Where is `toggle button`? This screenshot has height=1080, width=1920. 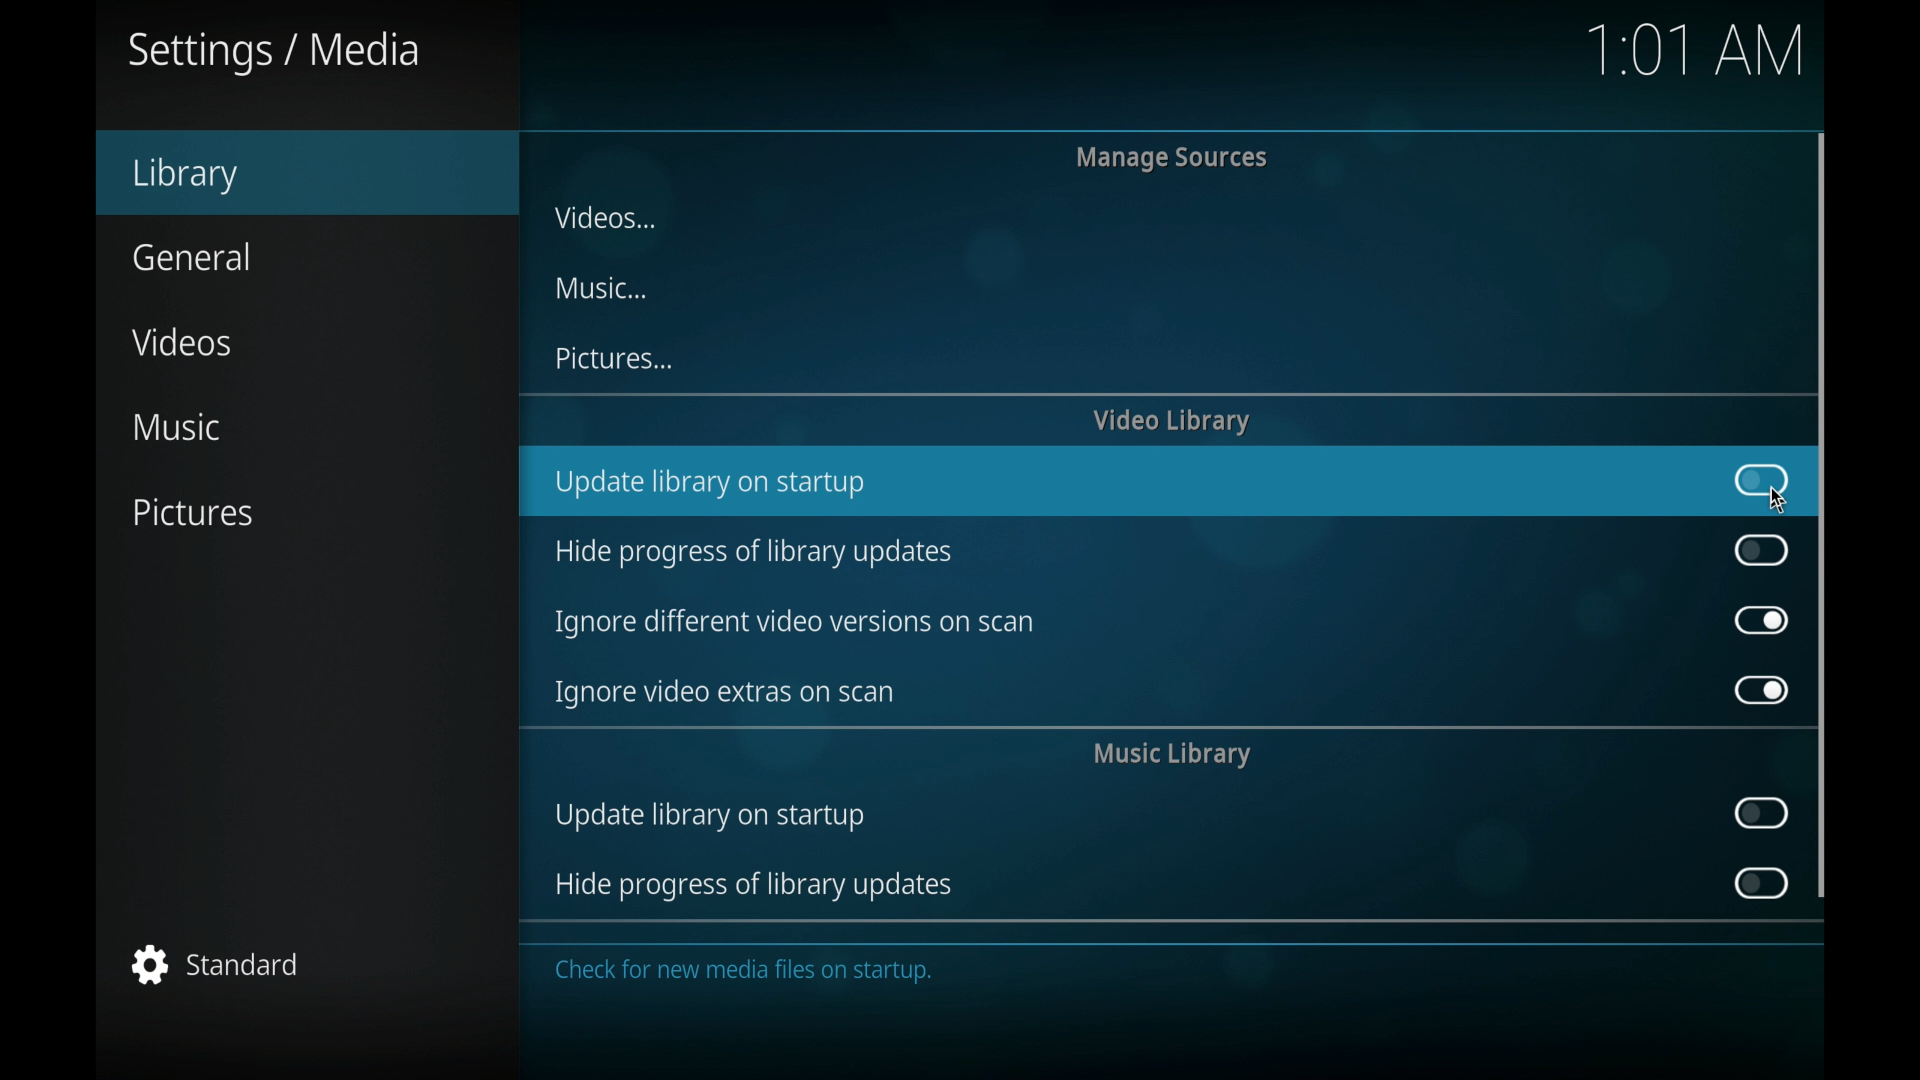 toggle button is located at coordinates (1762, 619).